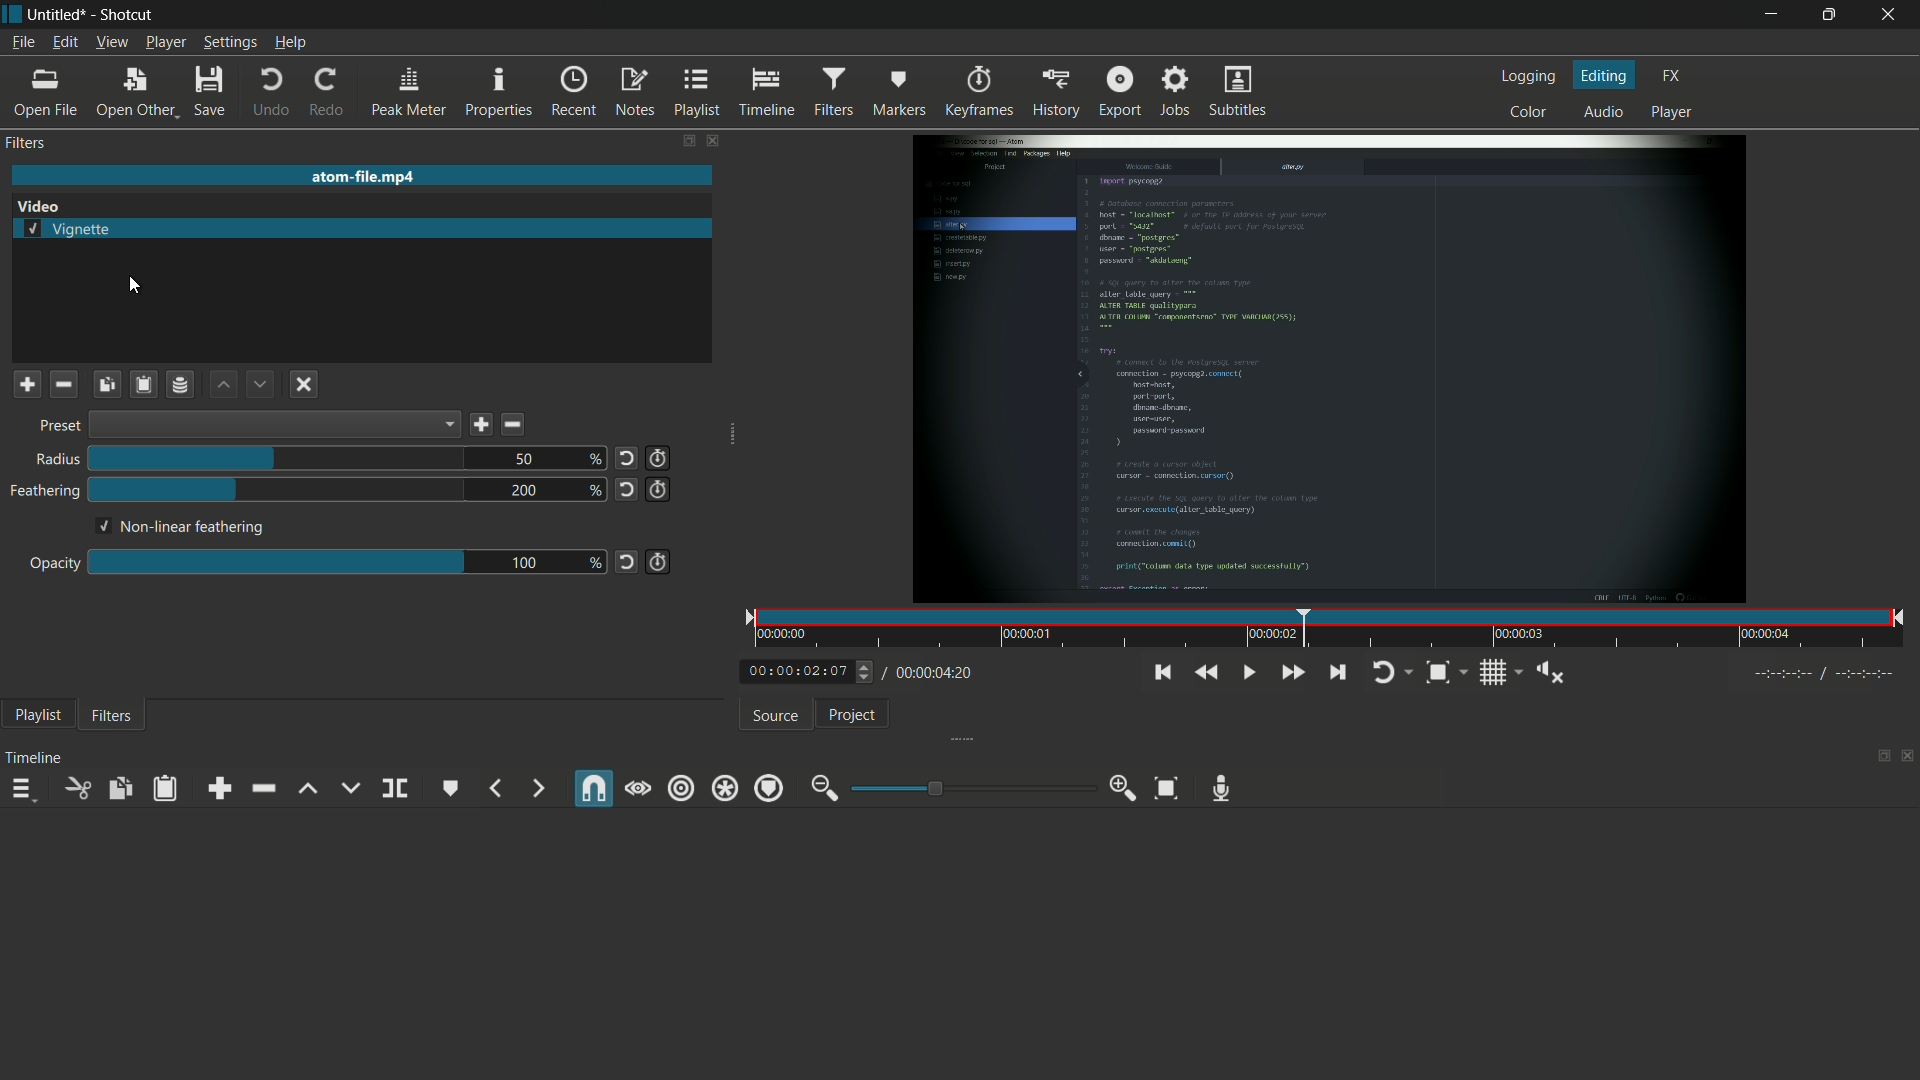 This screenshot has width=1920, height=1080. What do you see at coordinates (1124, 788) in the screenshot?
I see `zoom in` at bounding box center [1124, 788].